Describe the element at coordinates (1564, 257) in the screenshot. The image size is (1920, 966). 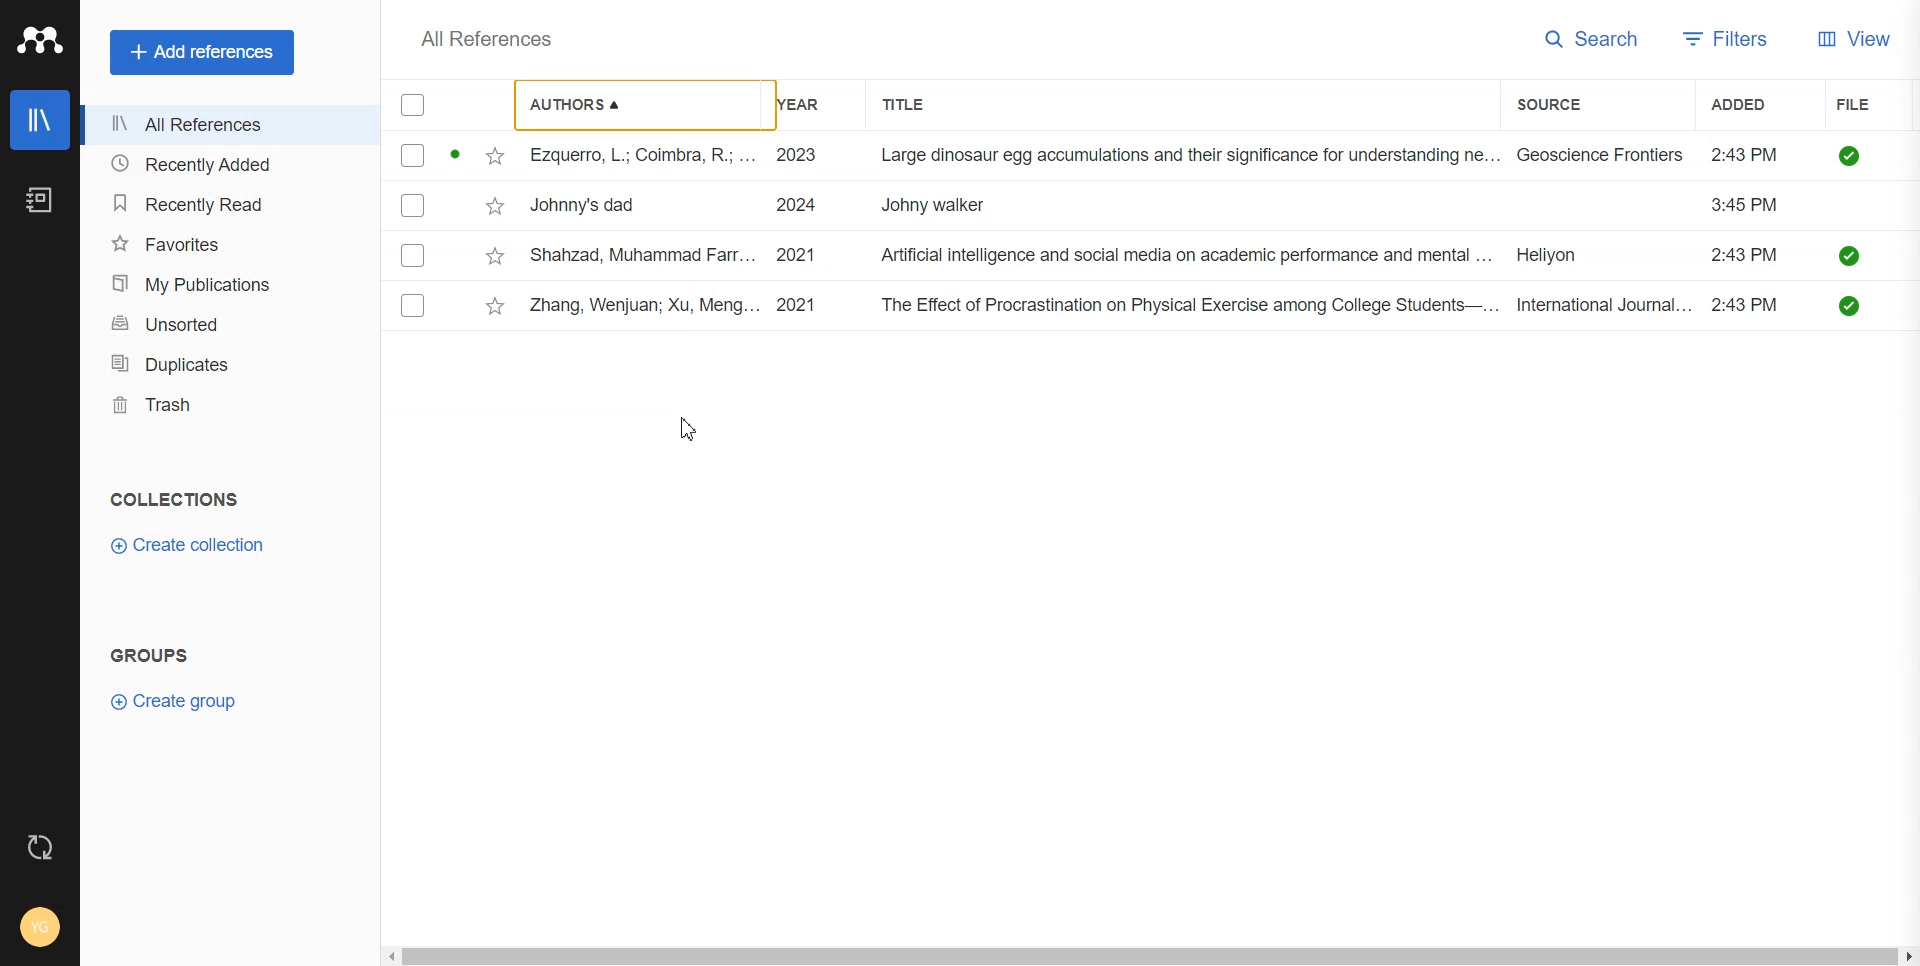
I see `Heiyon` at that location.